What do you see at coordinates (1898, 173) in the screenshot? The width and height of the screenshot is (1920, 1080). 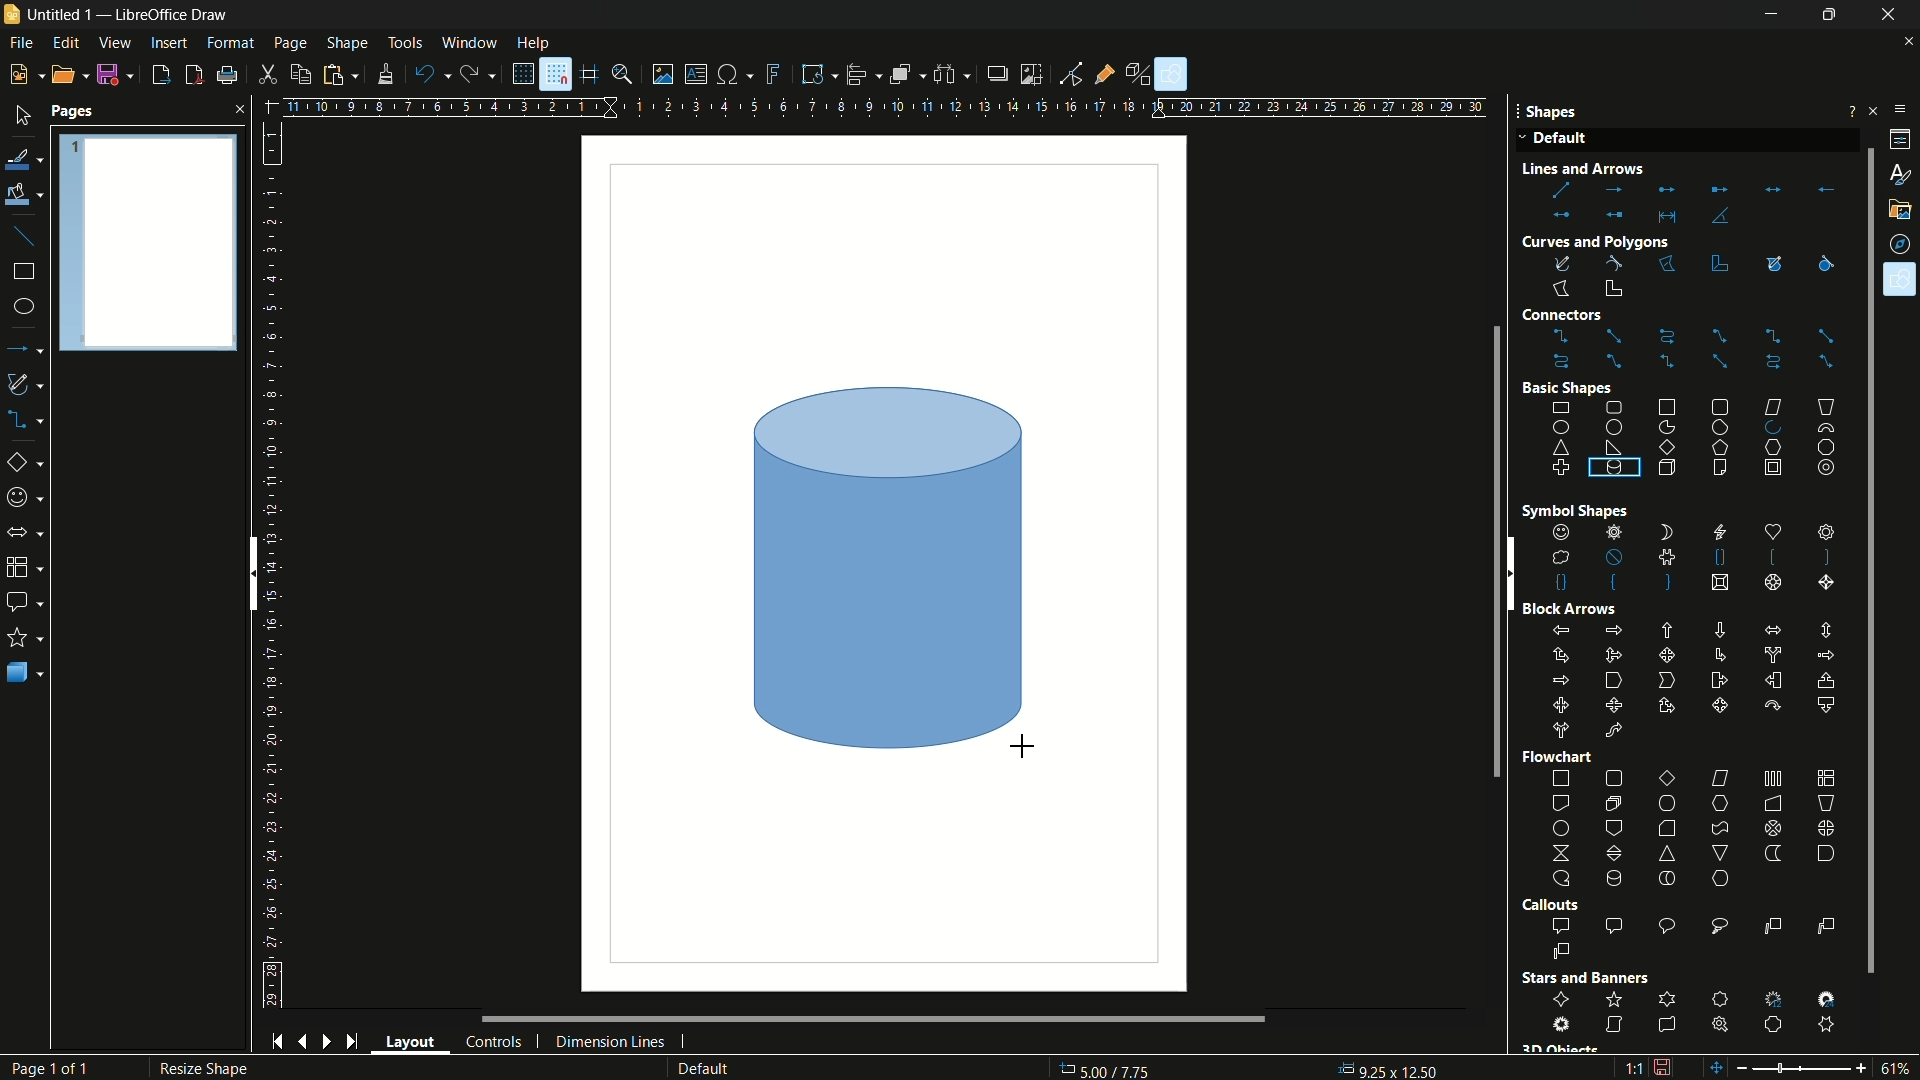 I see `styles` at bounding box center [1898, 173].